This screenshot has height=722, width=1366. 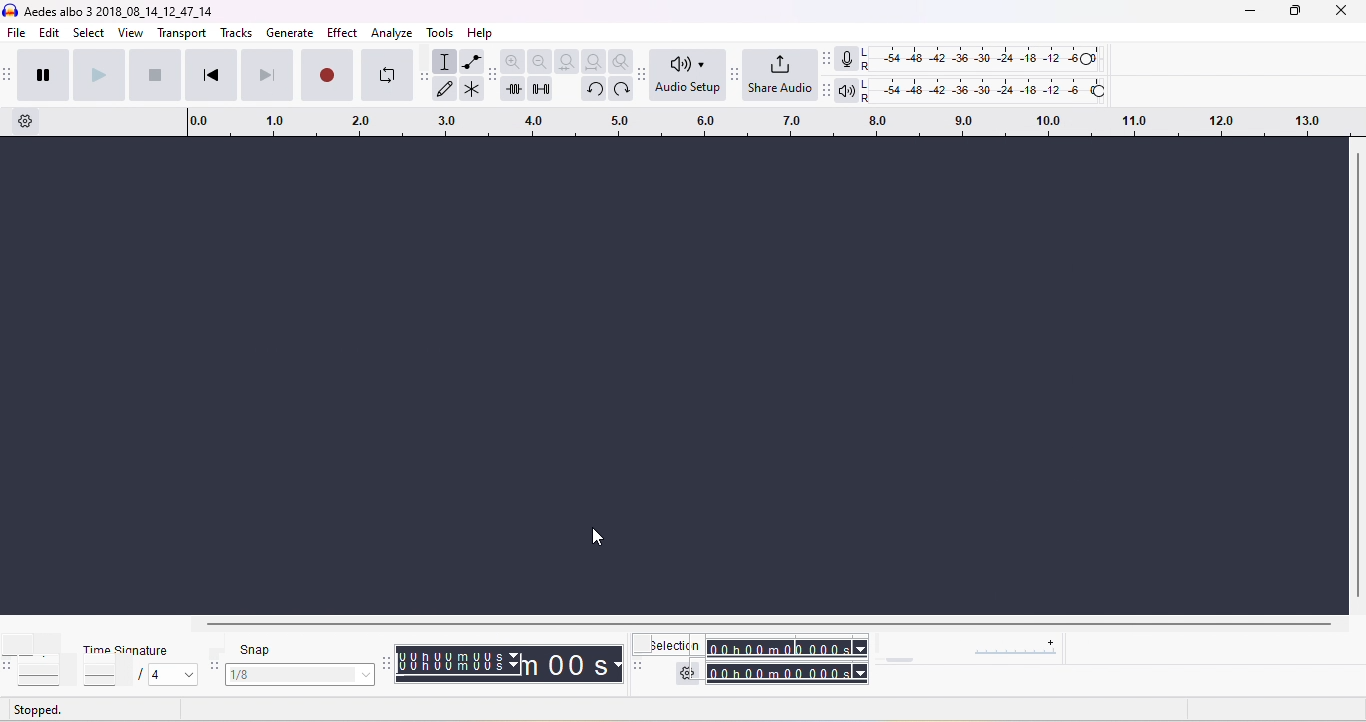 I want to click on select, so click(x=90, y=33).